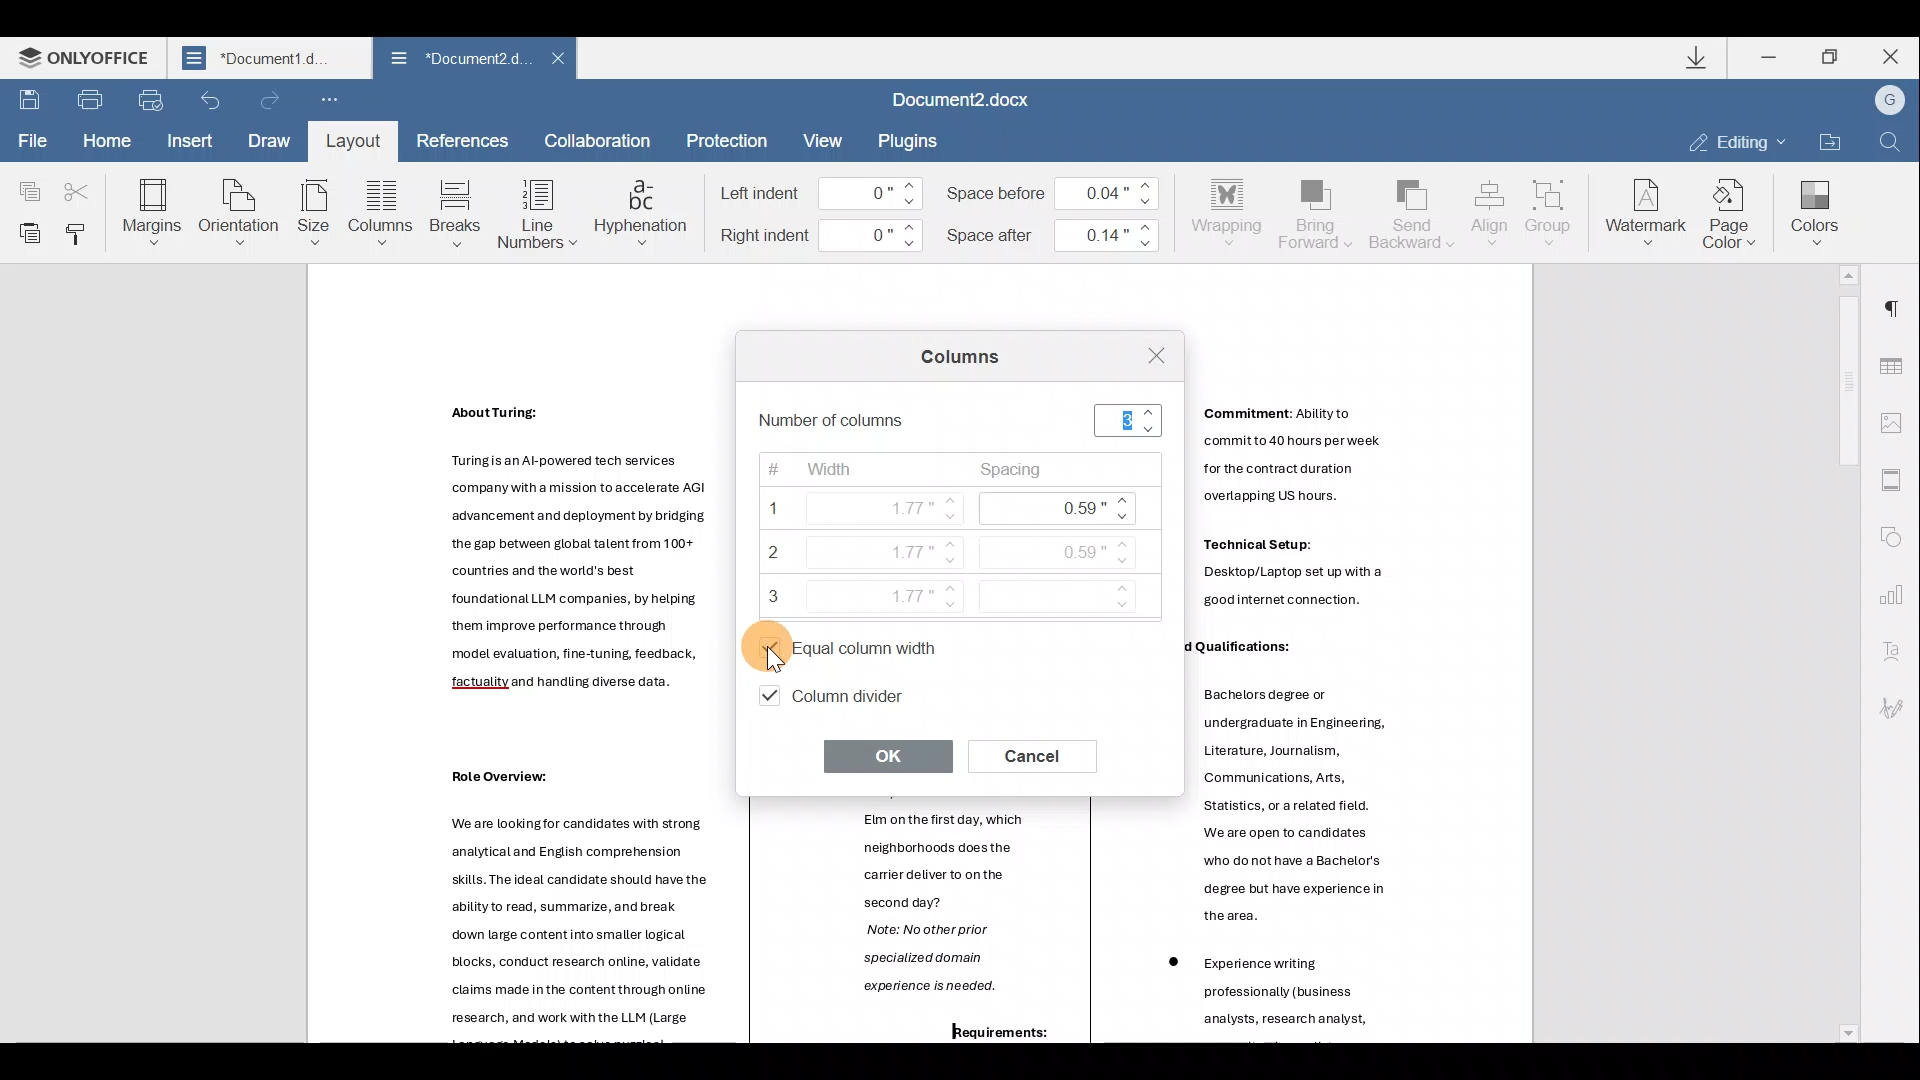  Describe the element at coordinates (1900, 596) in the screenshot. I see `Chart settings` at that location.